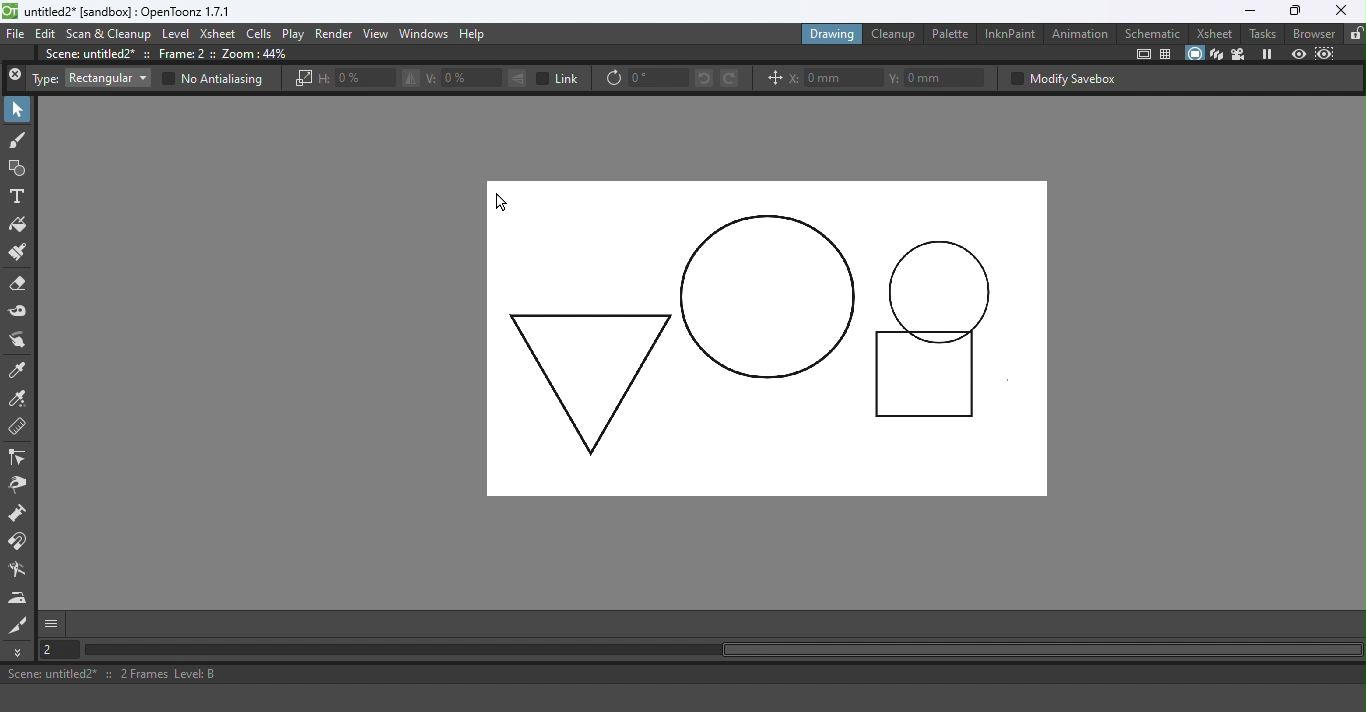 This screenshot has height=712, width=1366. I want to click on Iron tool, so click(20, 598).